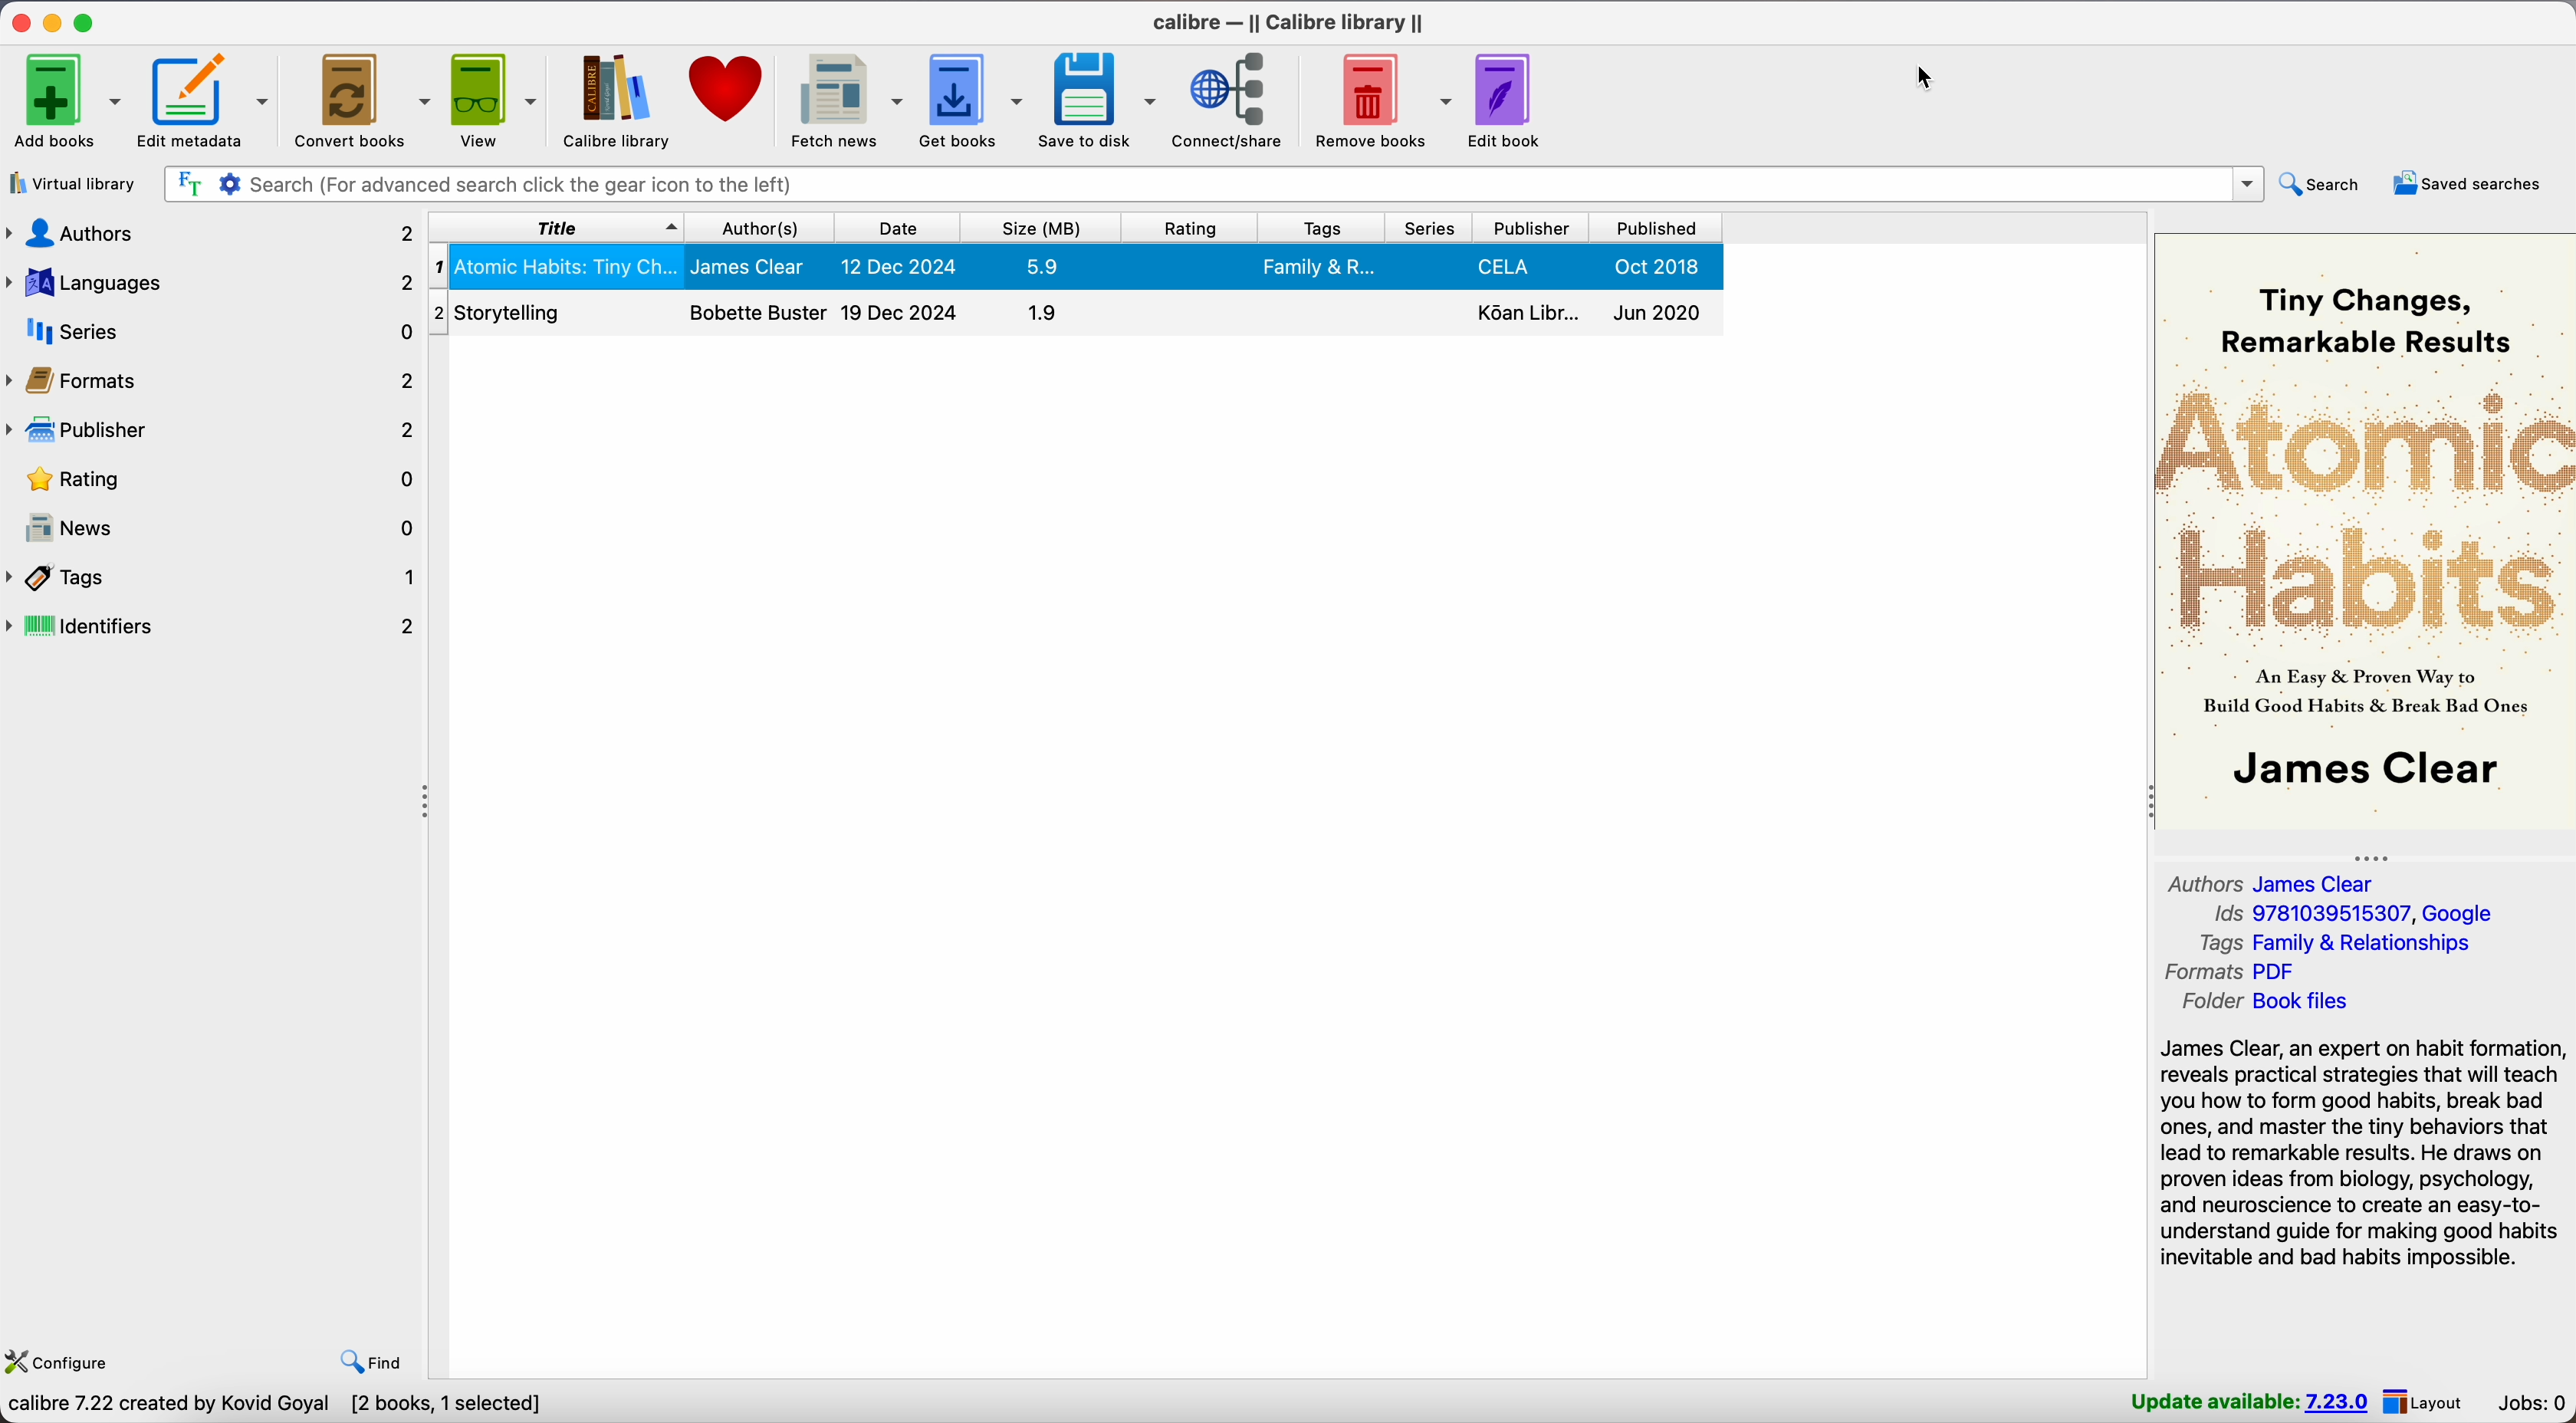  I want to click on find, so click(365, 1358).